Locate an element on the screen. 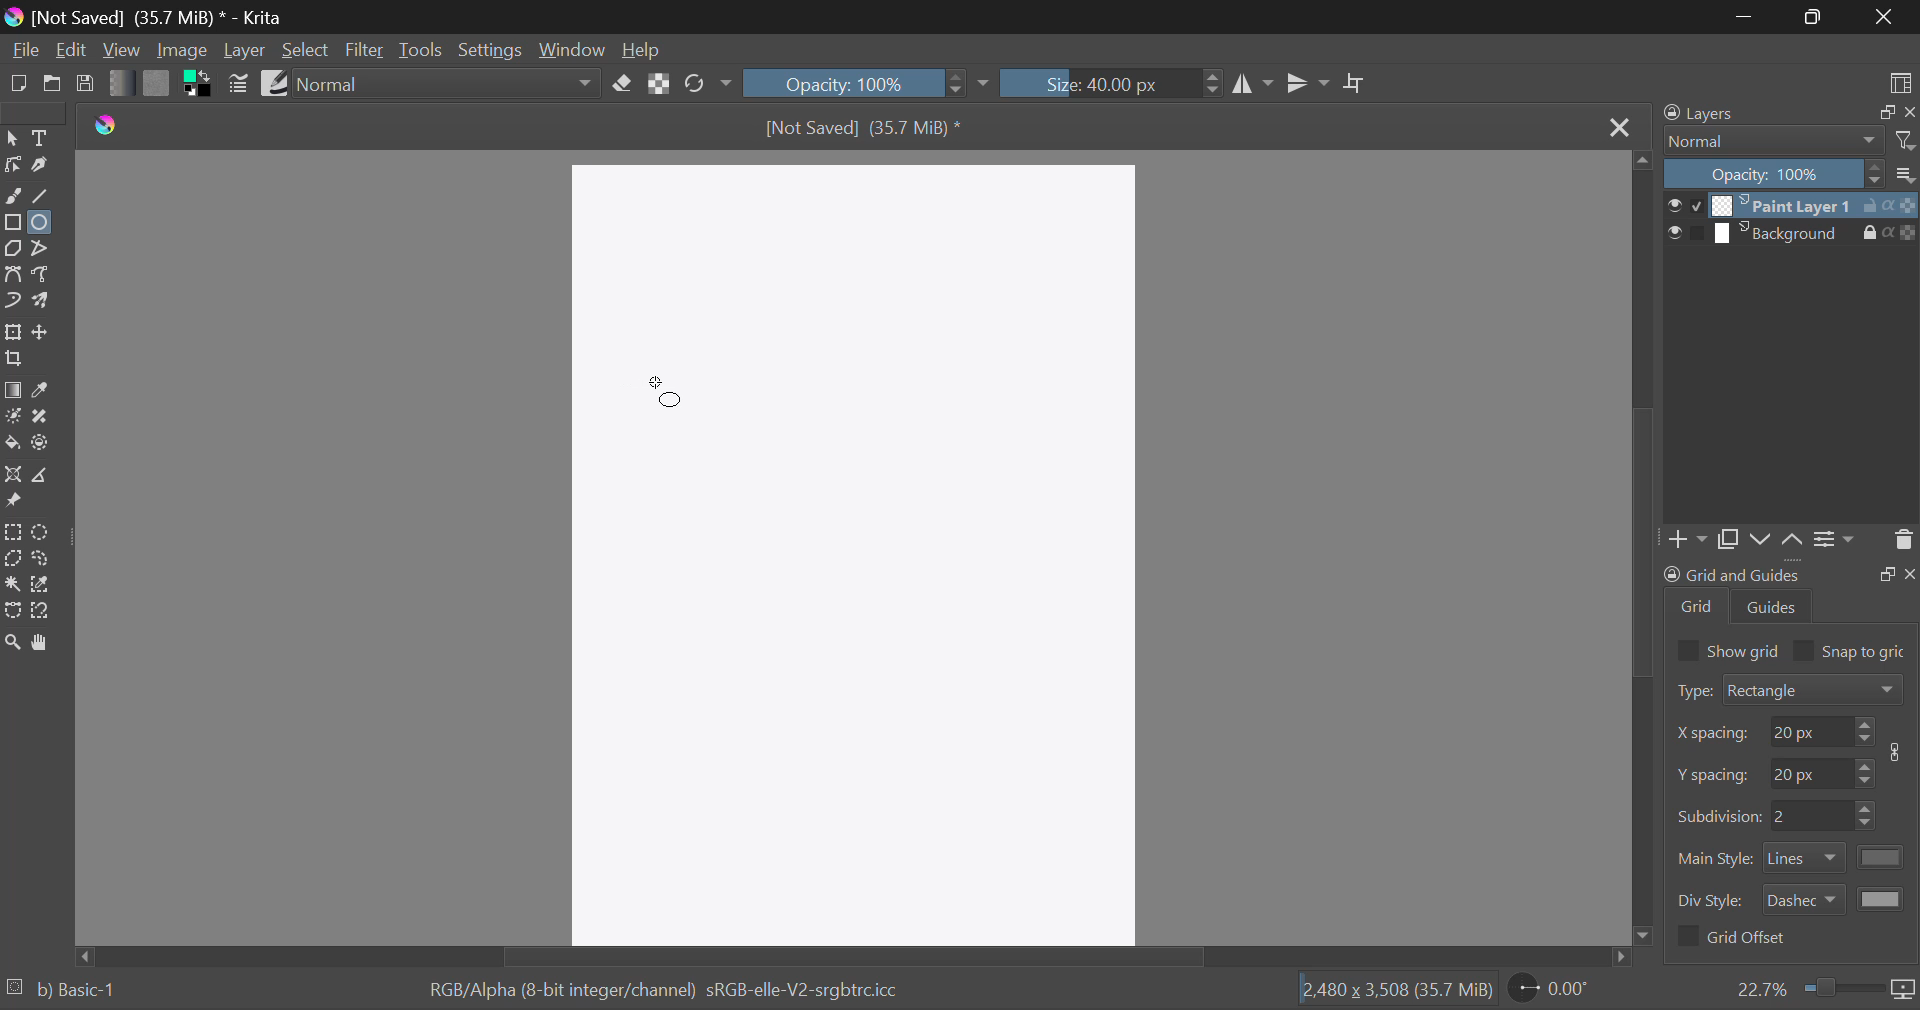 Image resolution: width=1920 pixels, height=1010 pixels. MOUSE_DOWN Cursor Position is located at coordinates (667, 398).